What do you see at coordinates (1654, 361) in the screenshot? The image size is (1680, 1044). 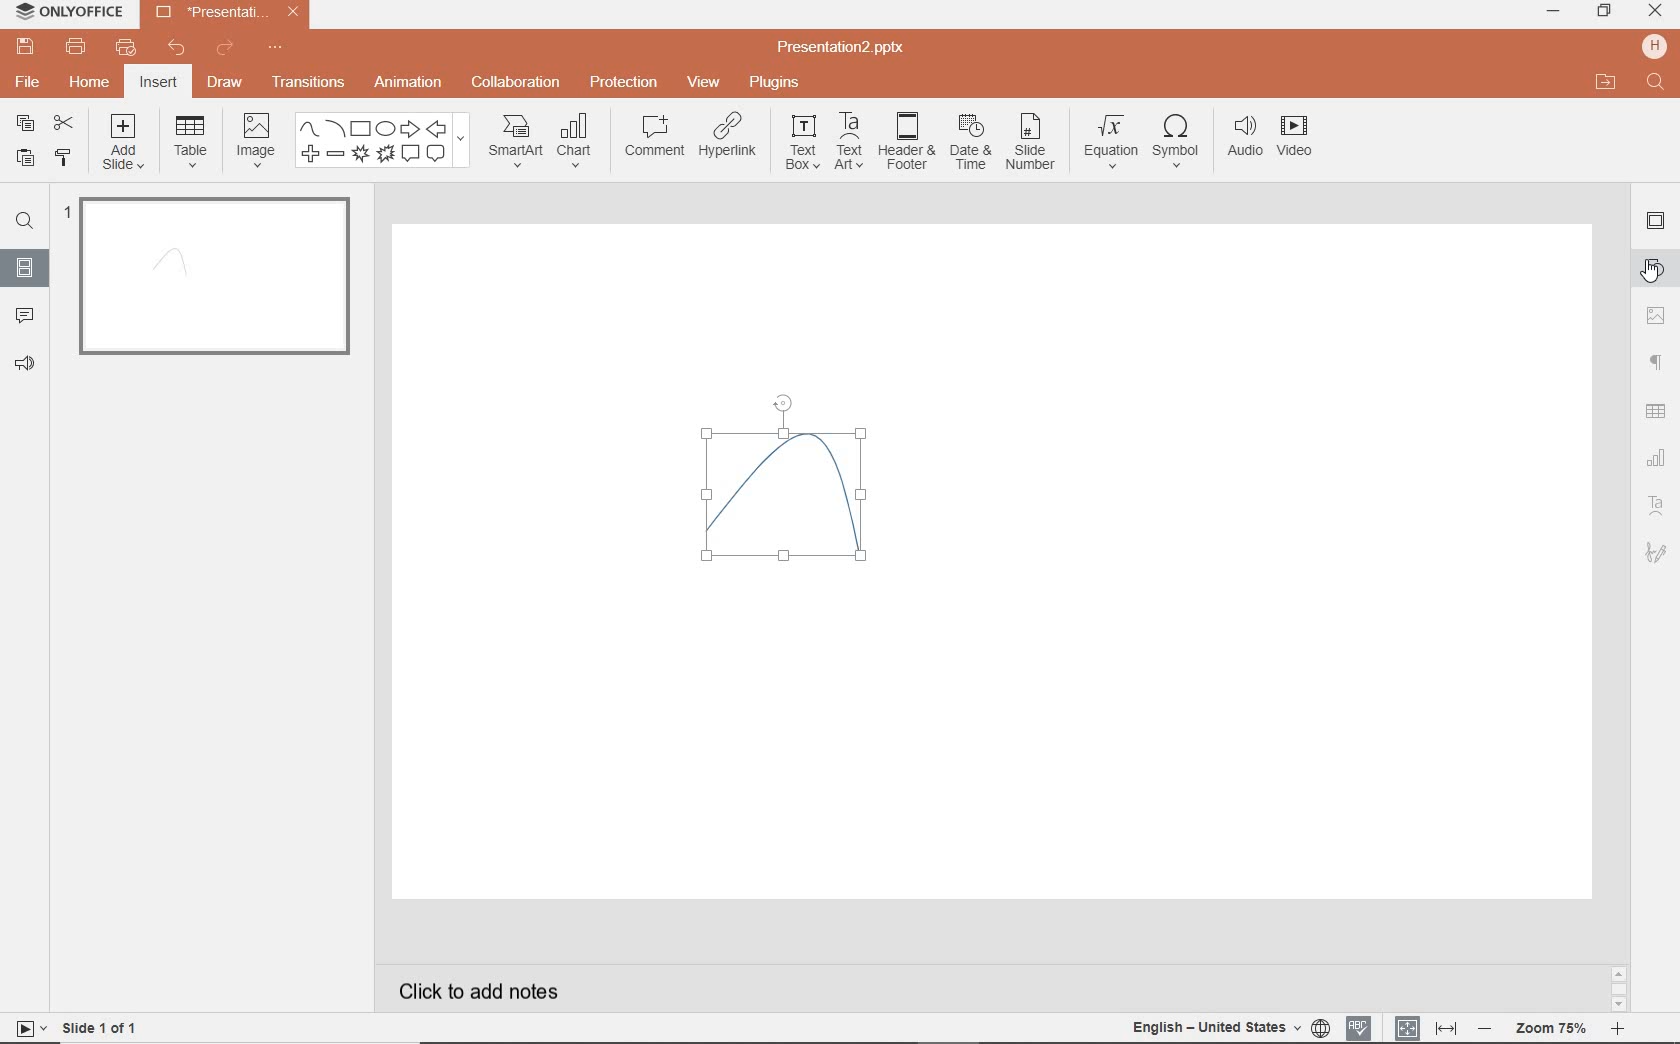 I see `PARAGRAPH SETTINGS` at bounding box center [1654, 361].